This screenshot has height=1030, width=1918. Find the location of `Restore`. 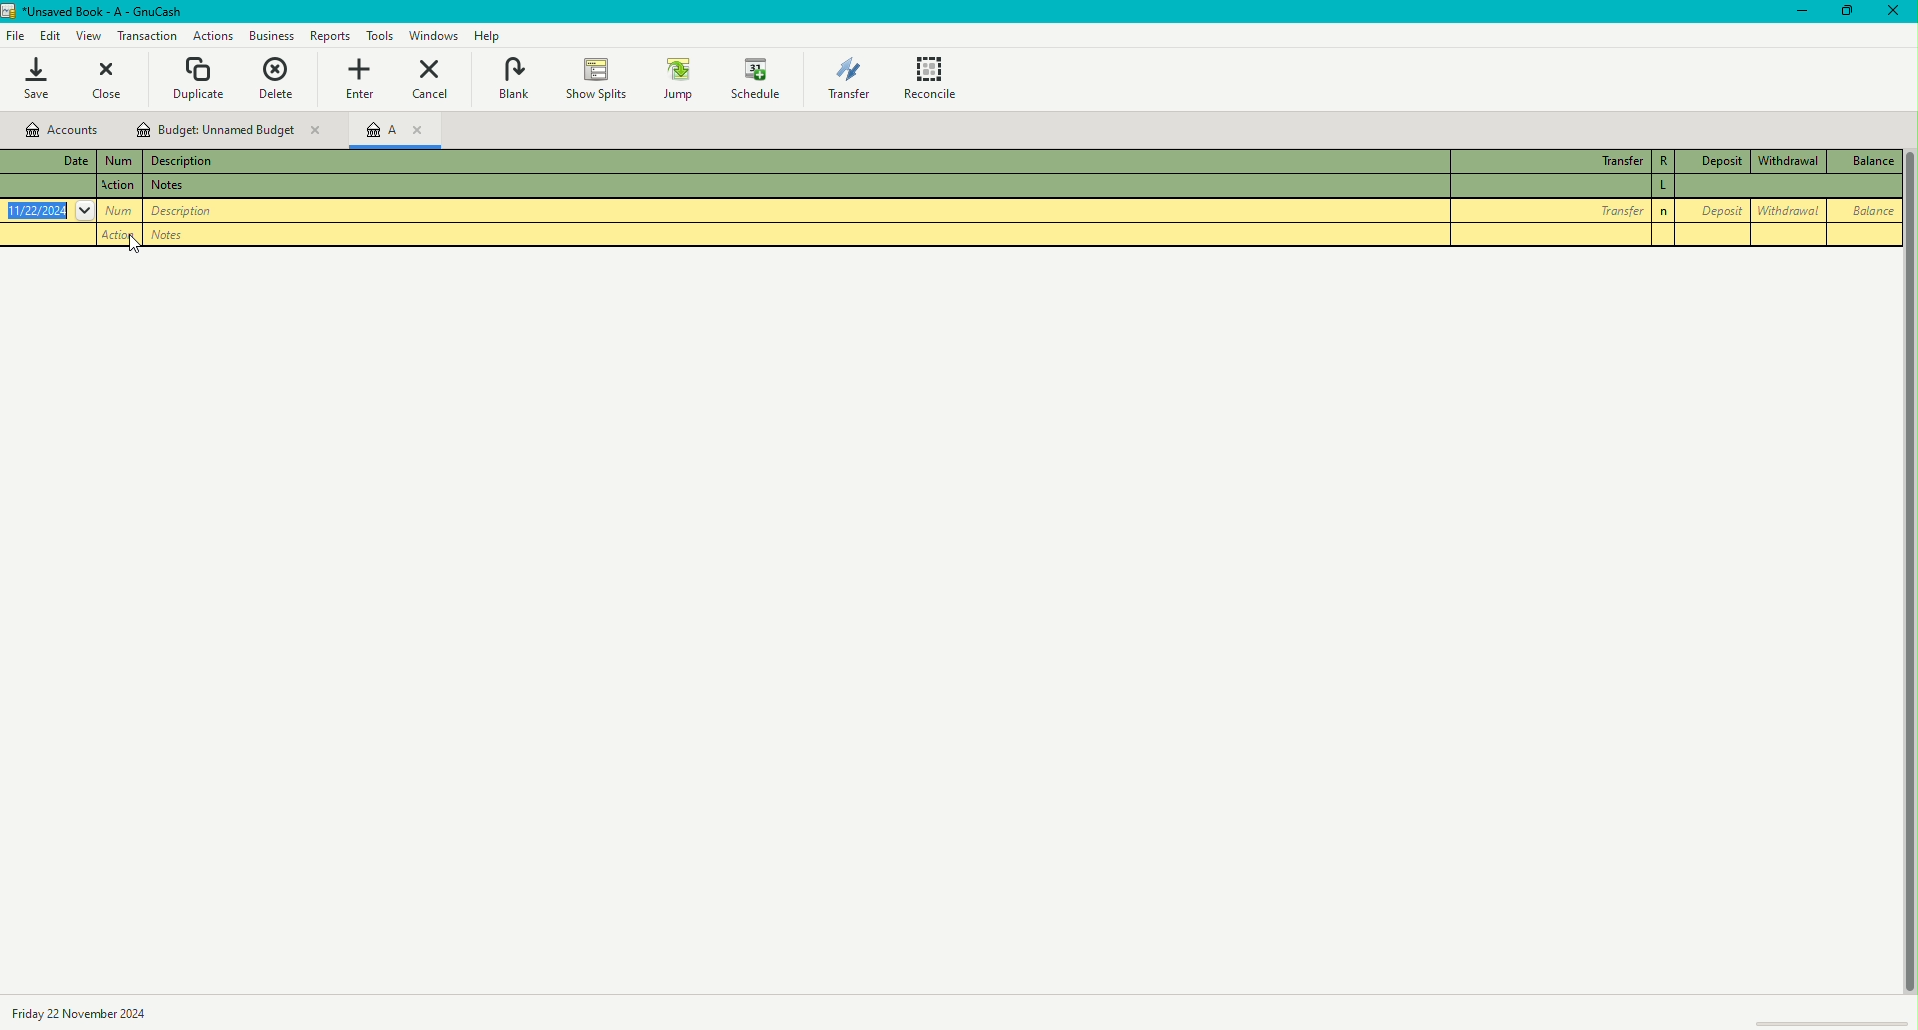

Restore is located at coordinates (1841, 15).